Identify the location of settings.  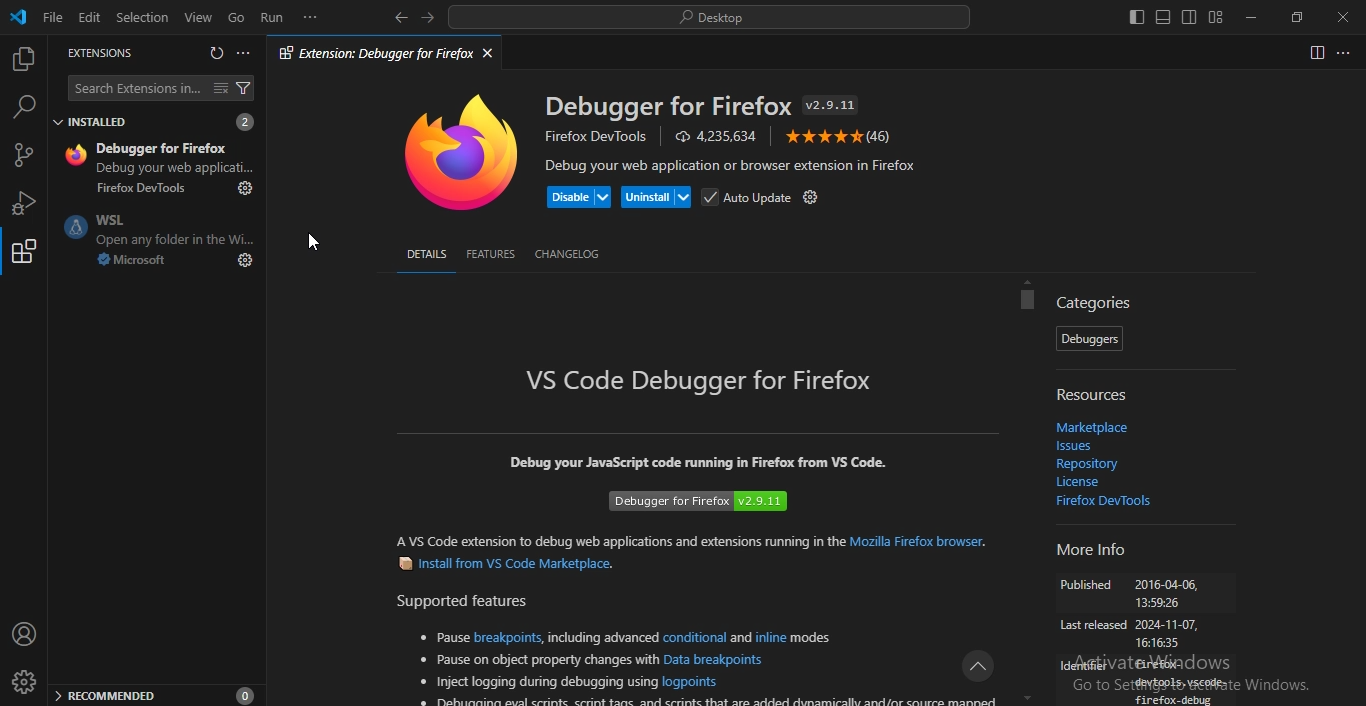
(242, 190).